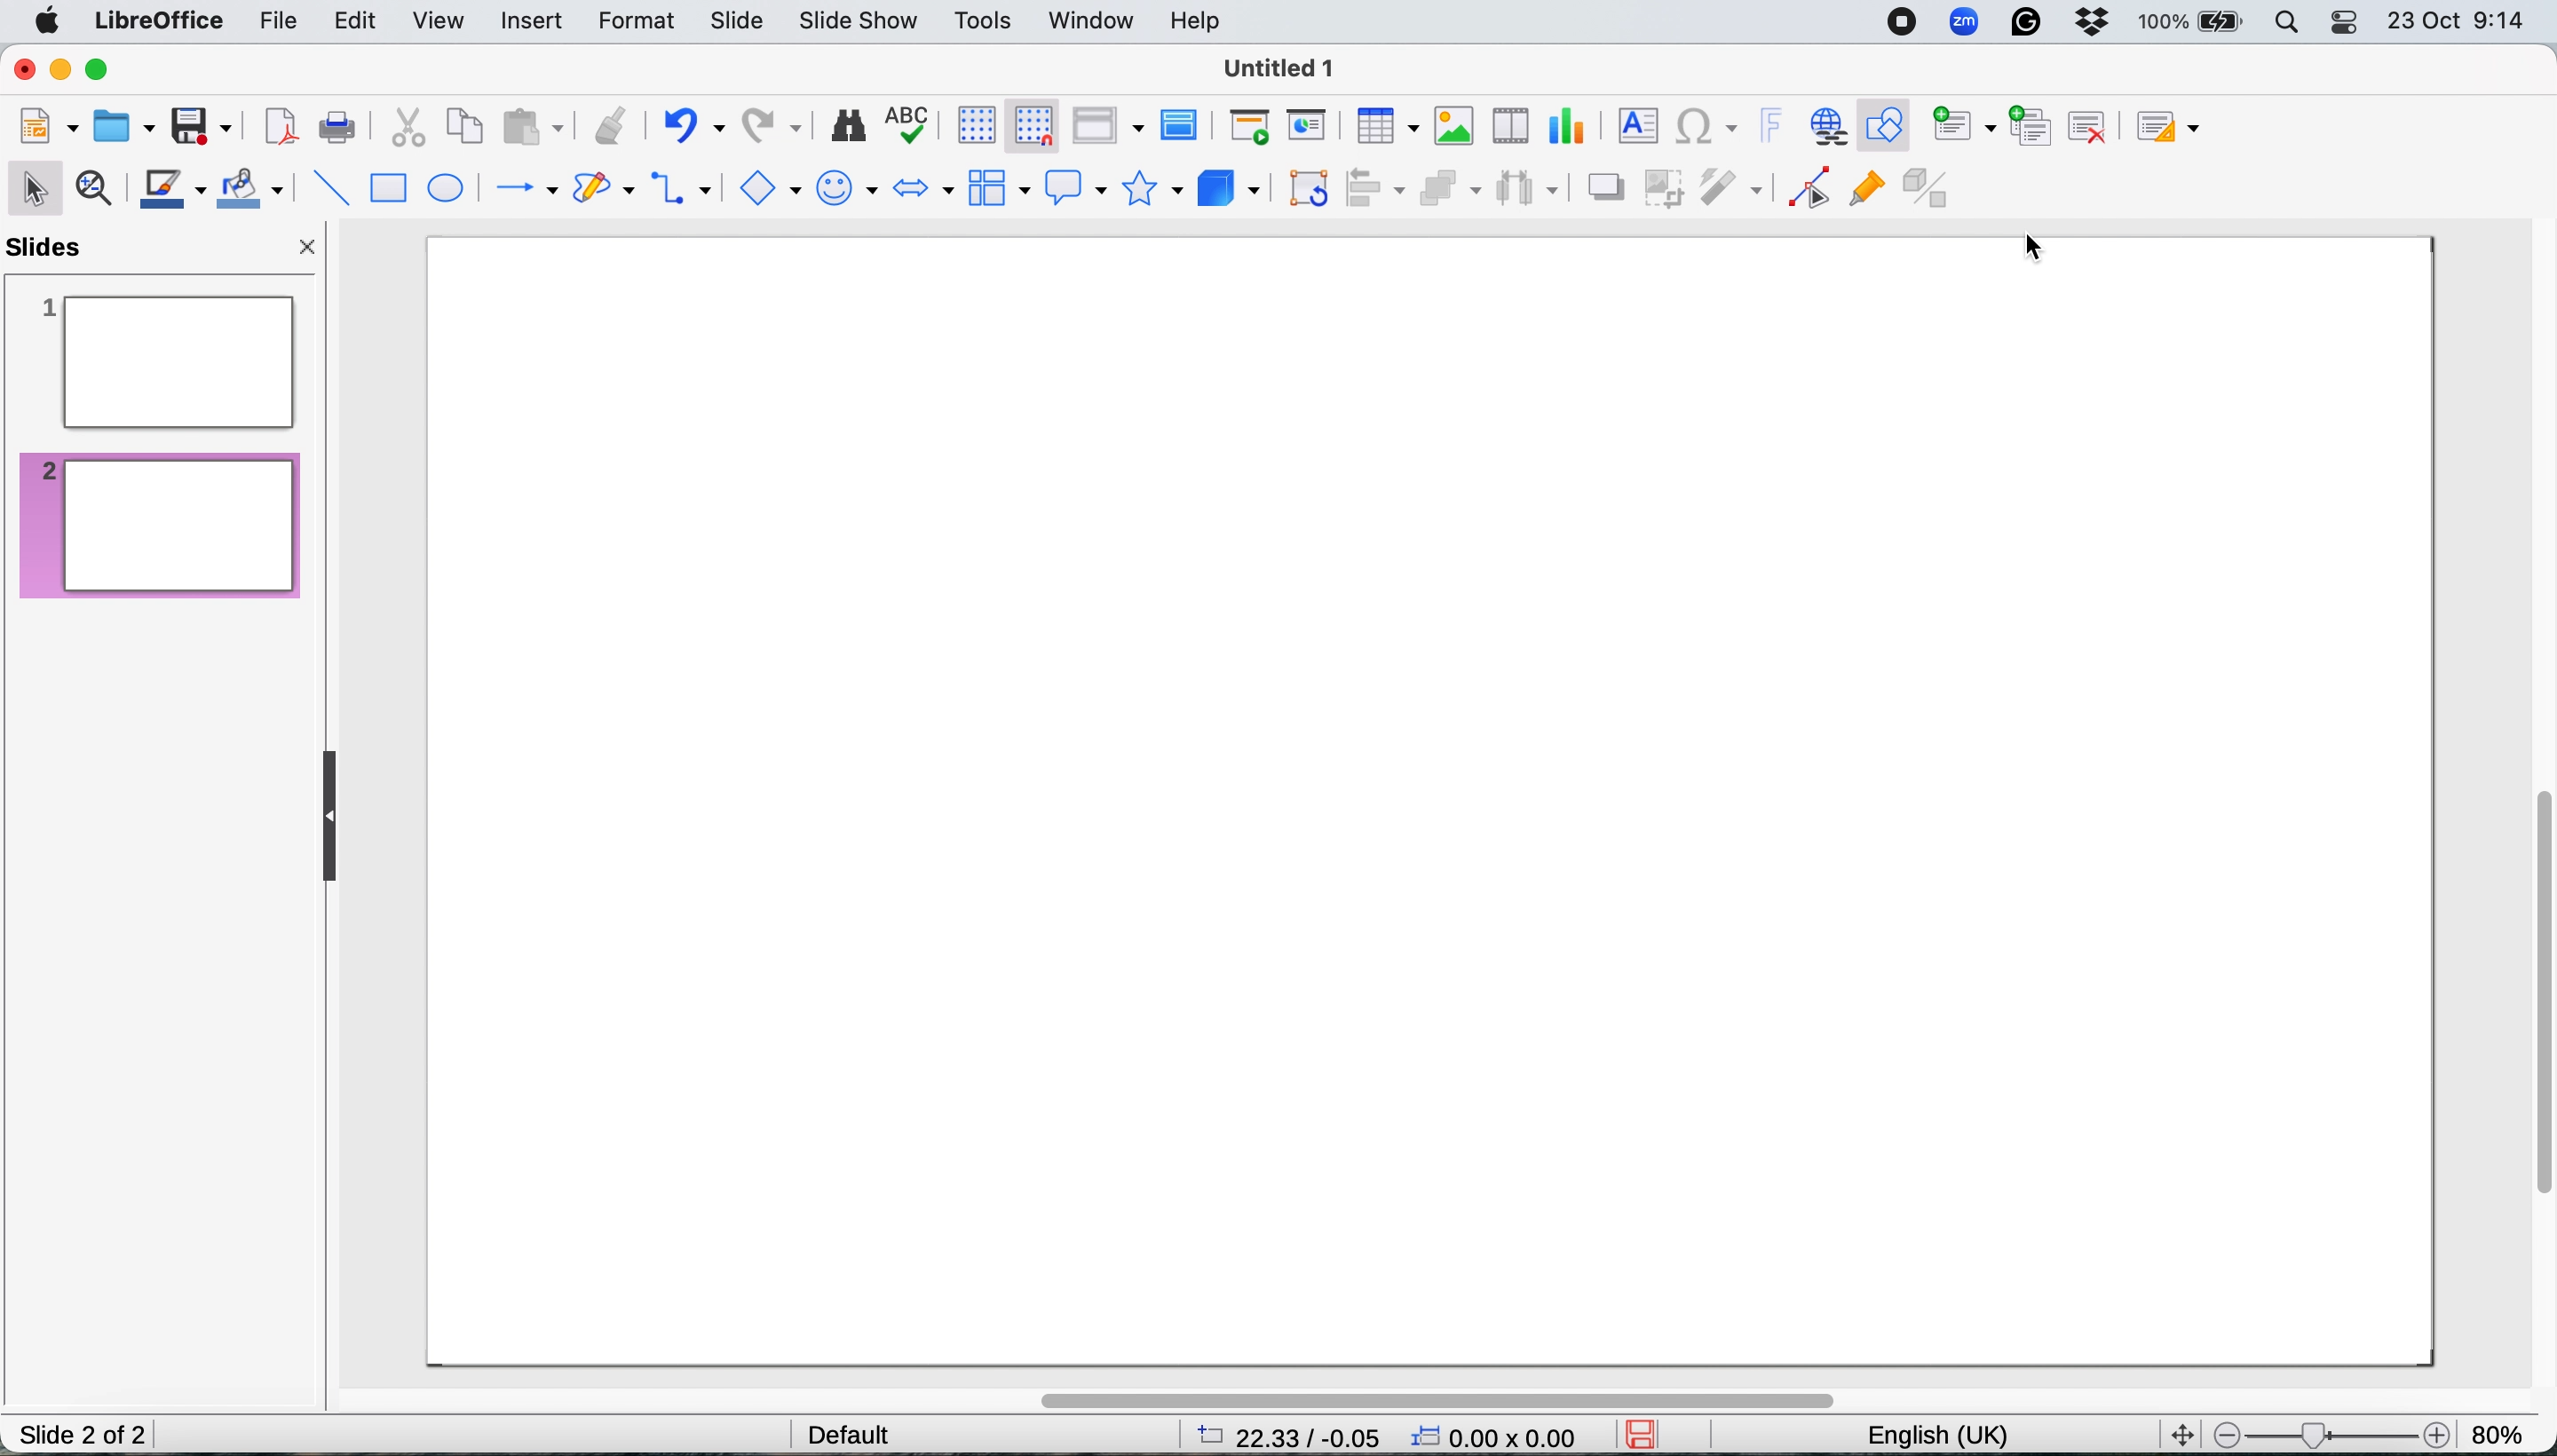 This screenshot has height=1456, width=2557. What do you see at coordinates (923, 189) in the screenshot?
I see `block arrows` at bounding box center [923, 189].